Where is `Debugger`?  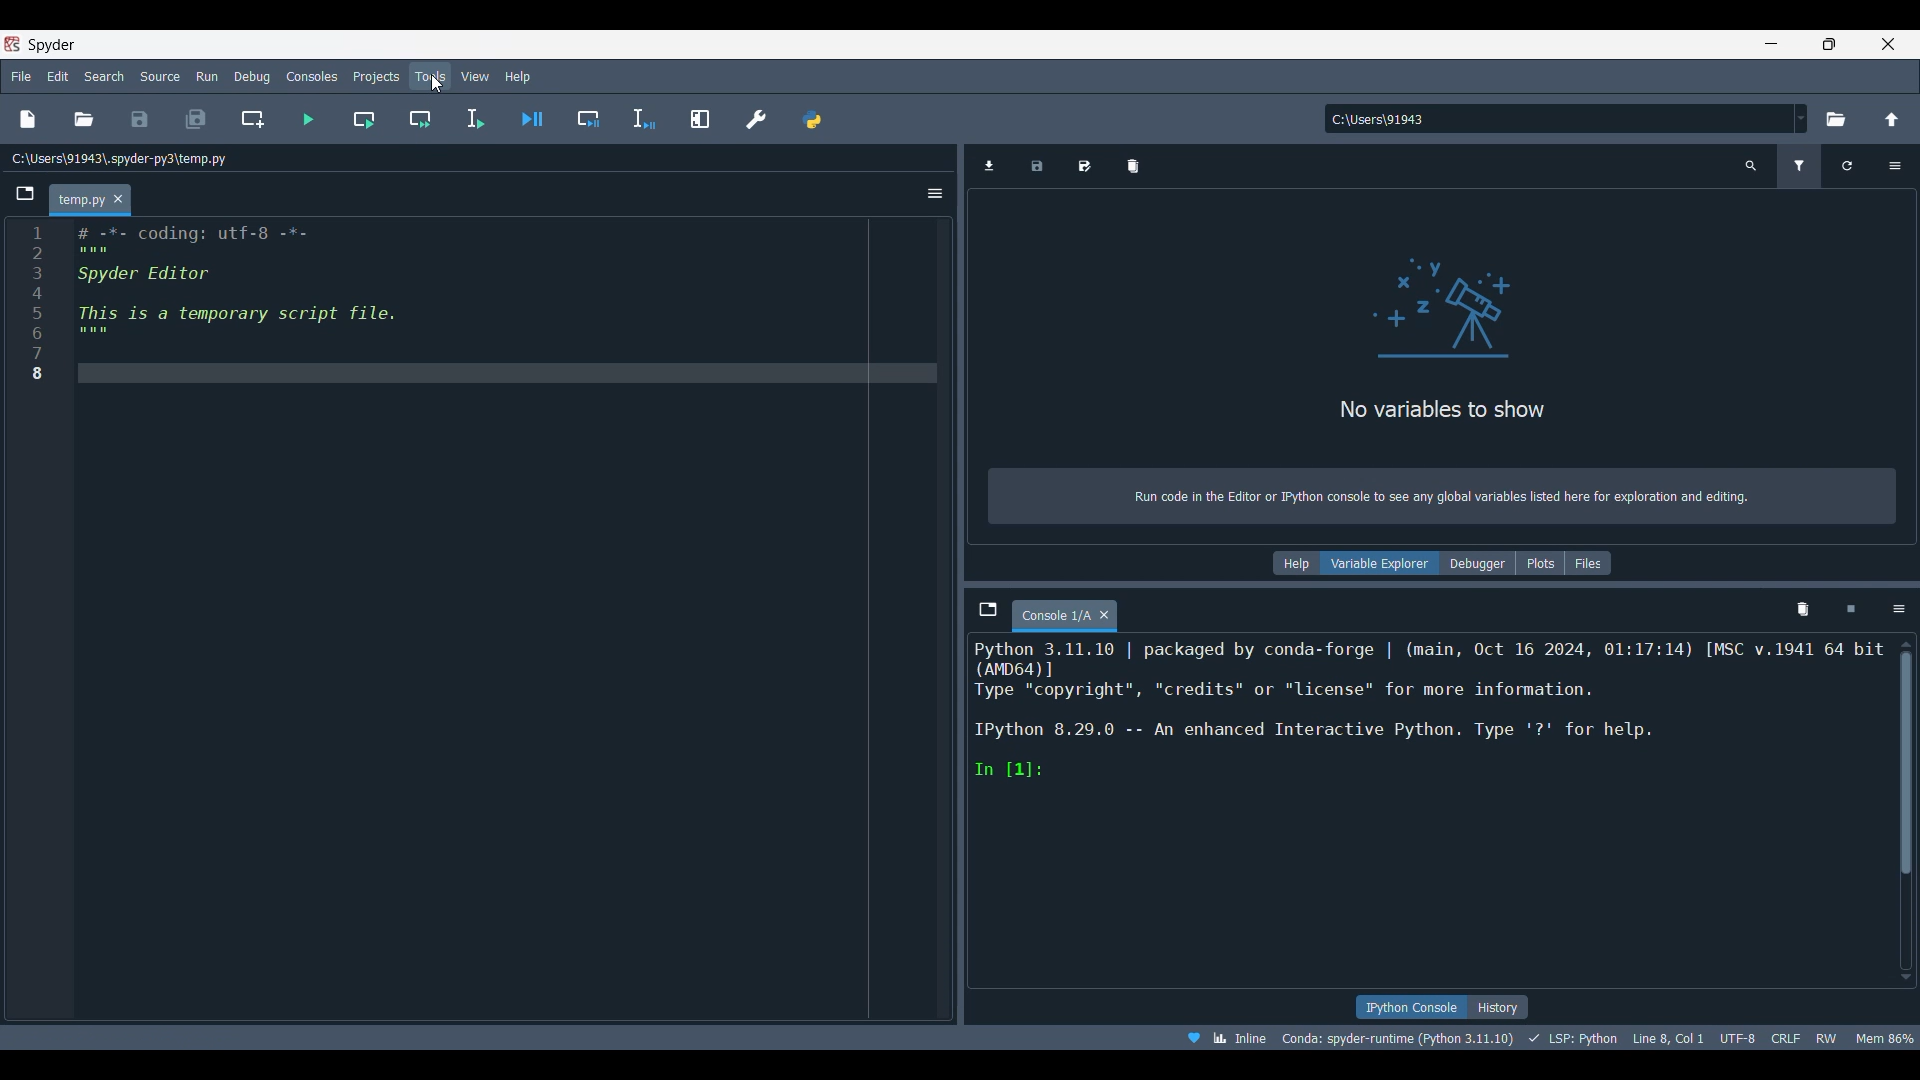 Debugger is located at coordinates (1477, 563).